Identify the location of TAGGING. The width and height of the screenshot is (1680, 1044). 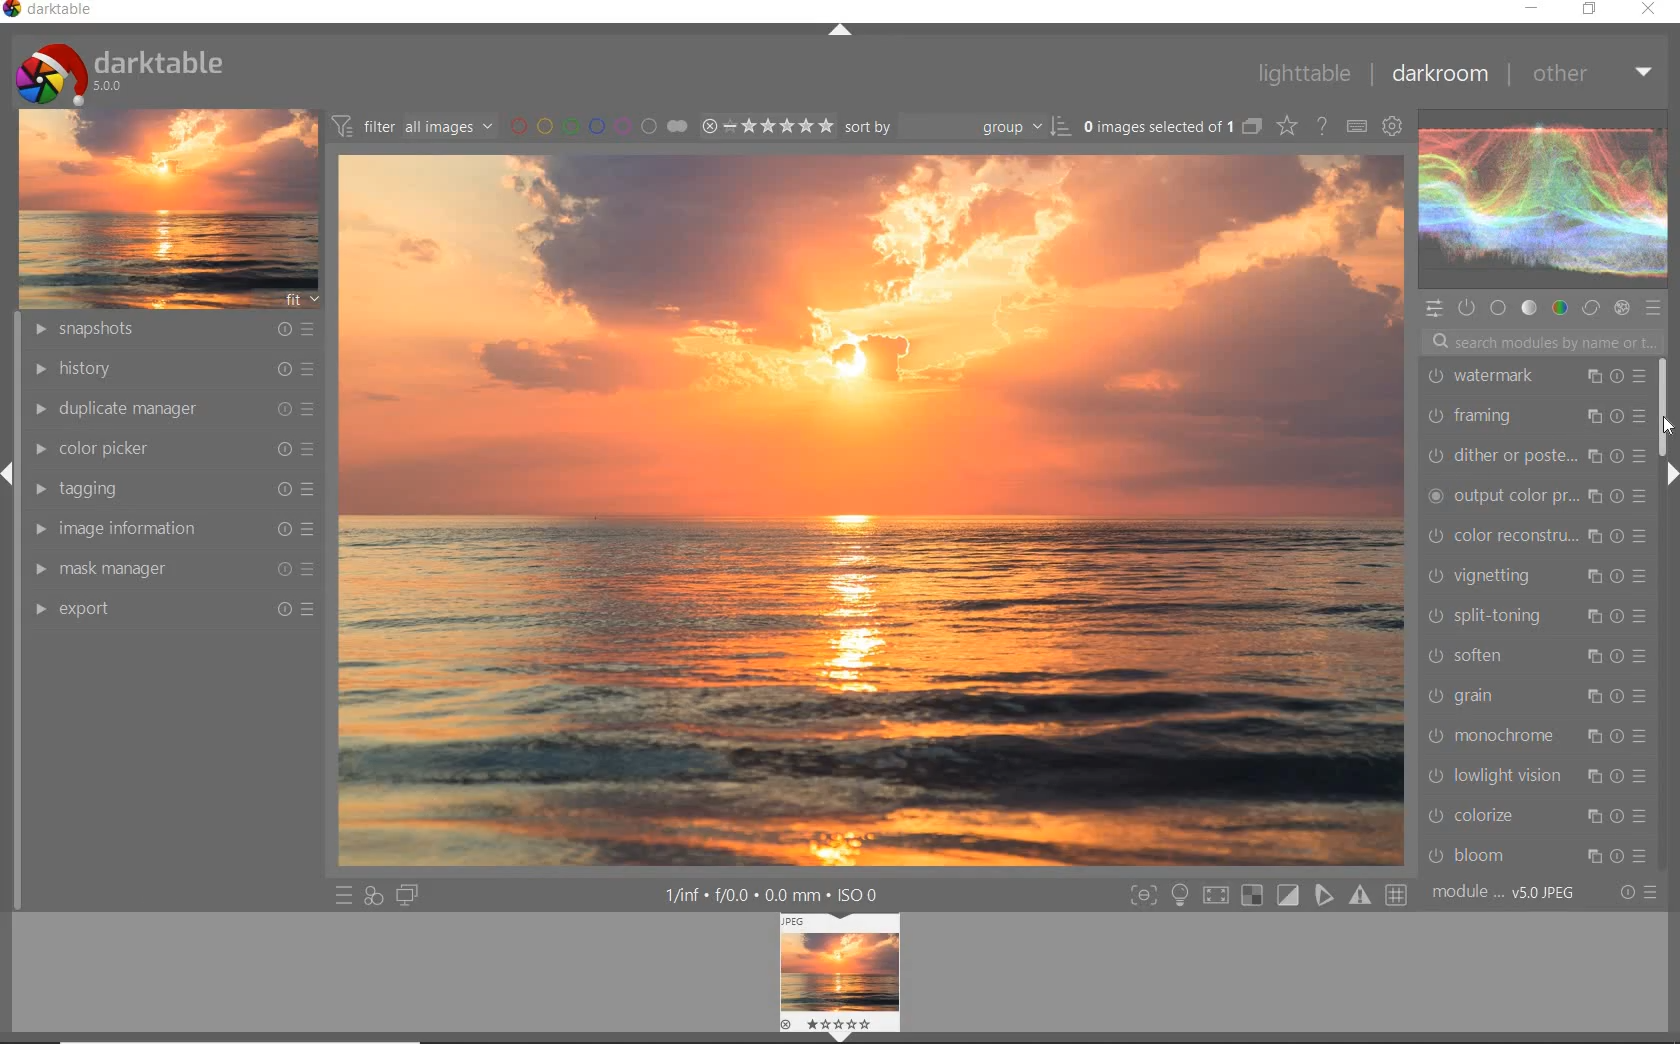
(171, 487).